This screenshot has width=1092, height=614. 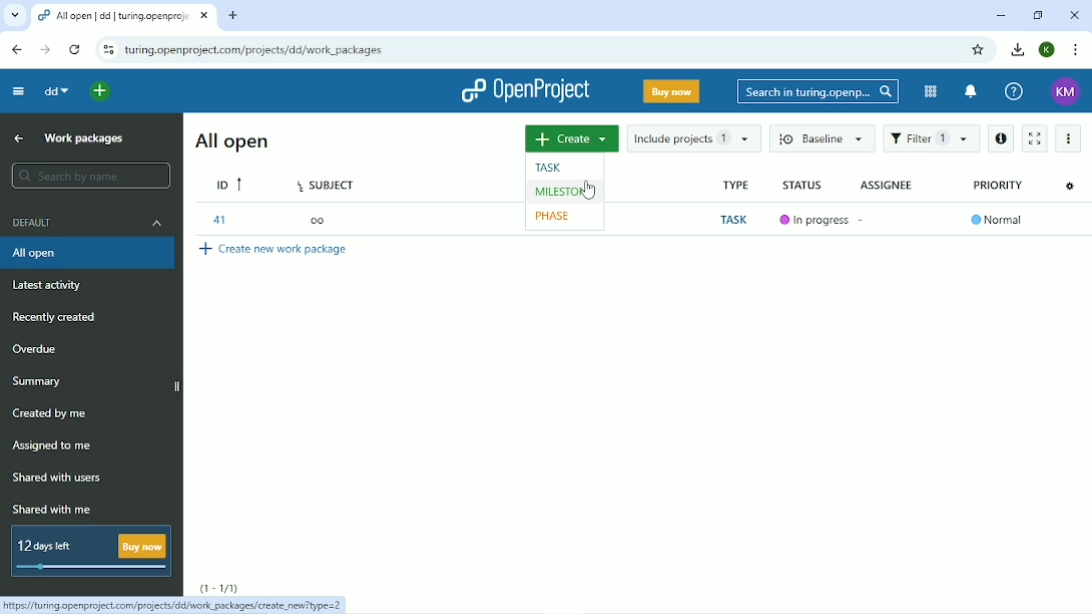 What do you see at coordinates (88, 222) in the screenshot?
I see `Default` at bounding box center [88, 222].